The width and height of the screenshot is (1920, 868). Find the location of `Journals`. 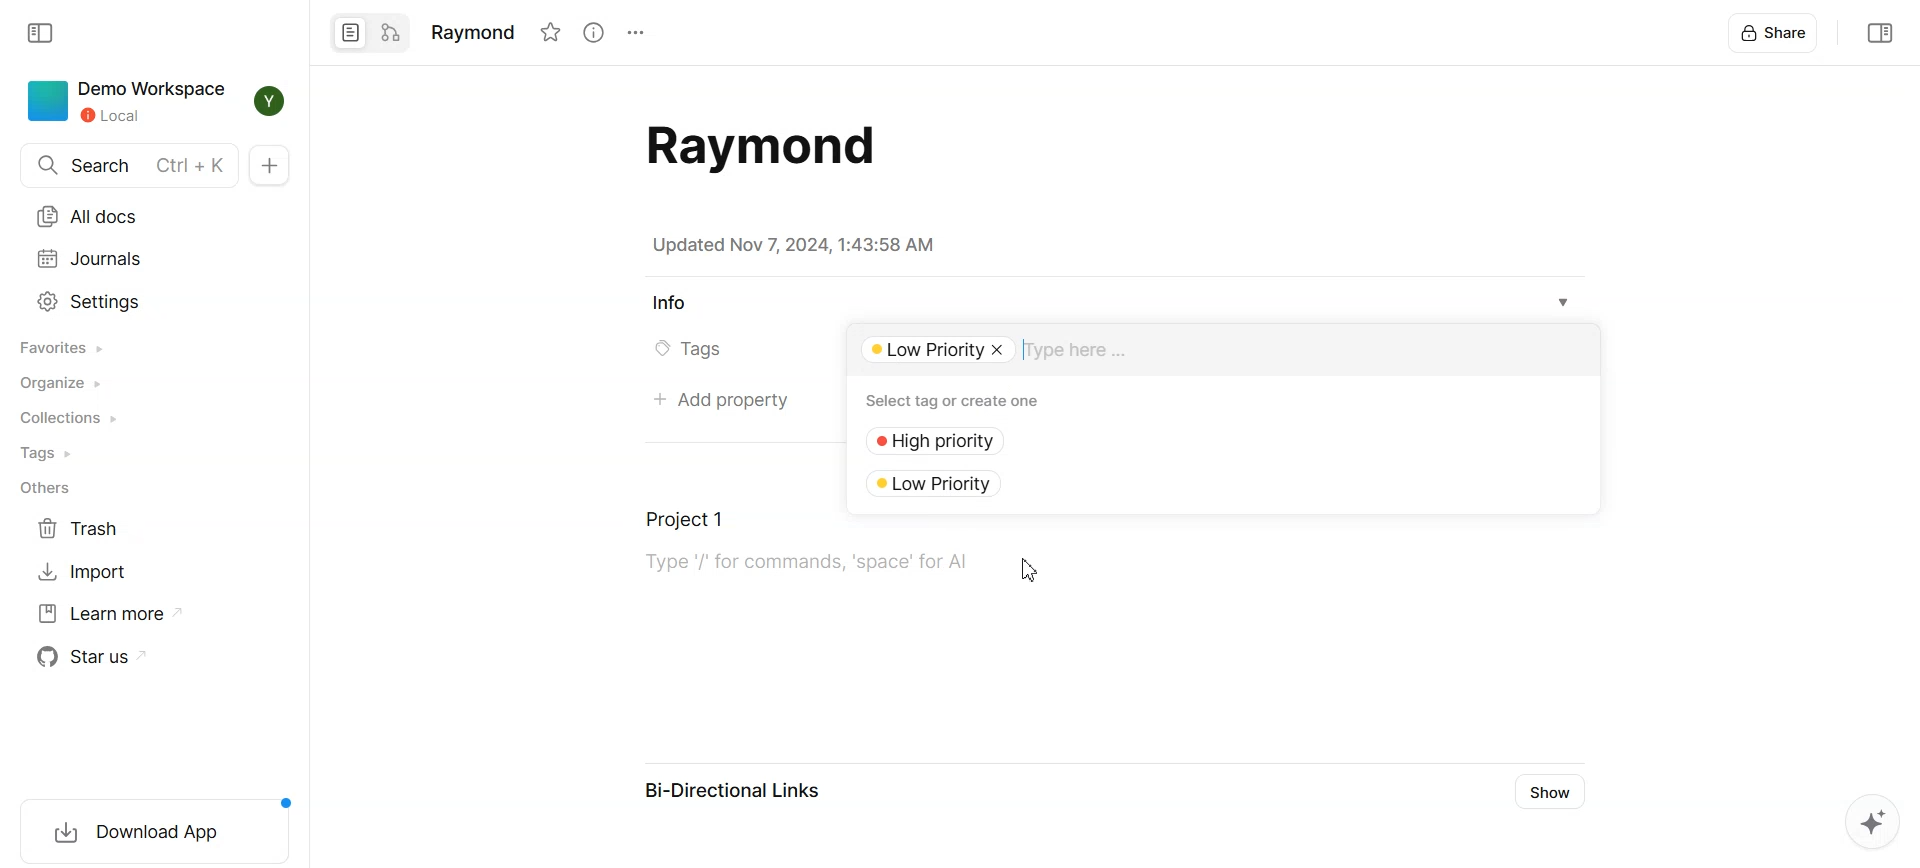

Journals is located at coordinates (90, 259).